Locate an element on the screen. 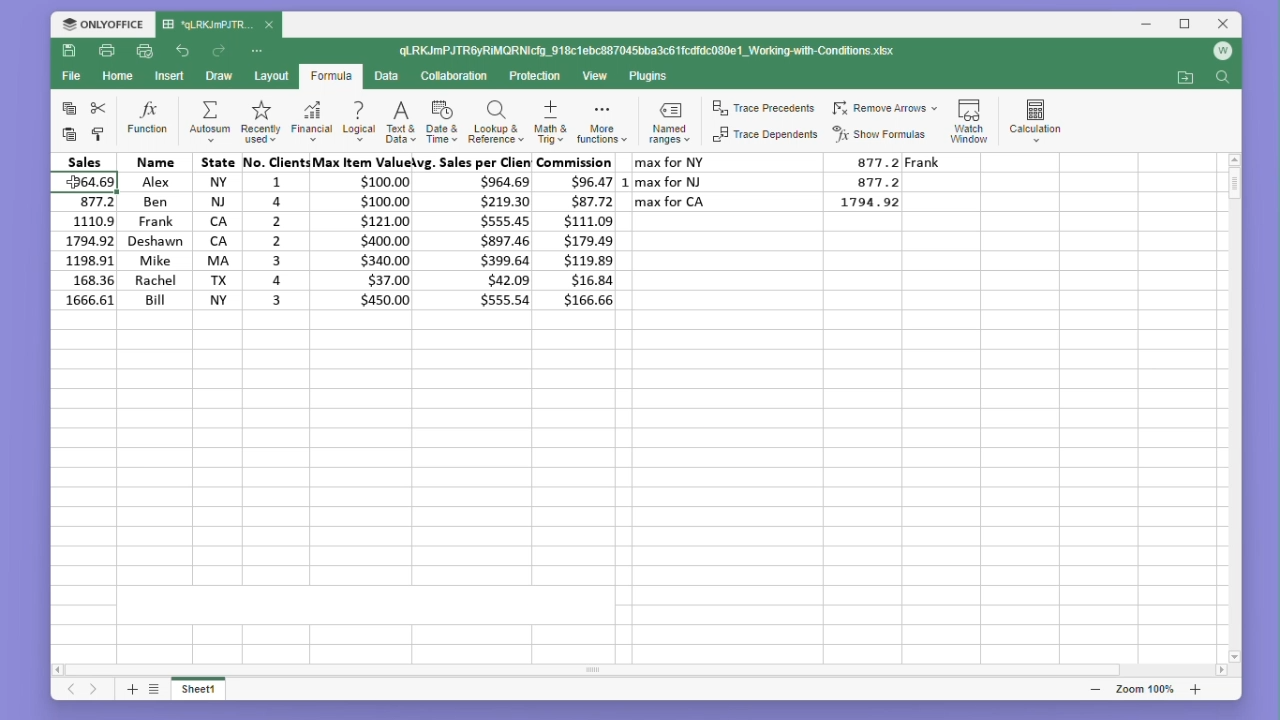 Image resolution: width=1280 pixels, height=720 pixels. More options is located at coordinates (259, 51).